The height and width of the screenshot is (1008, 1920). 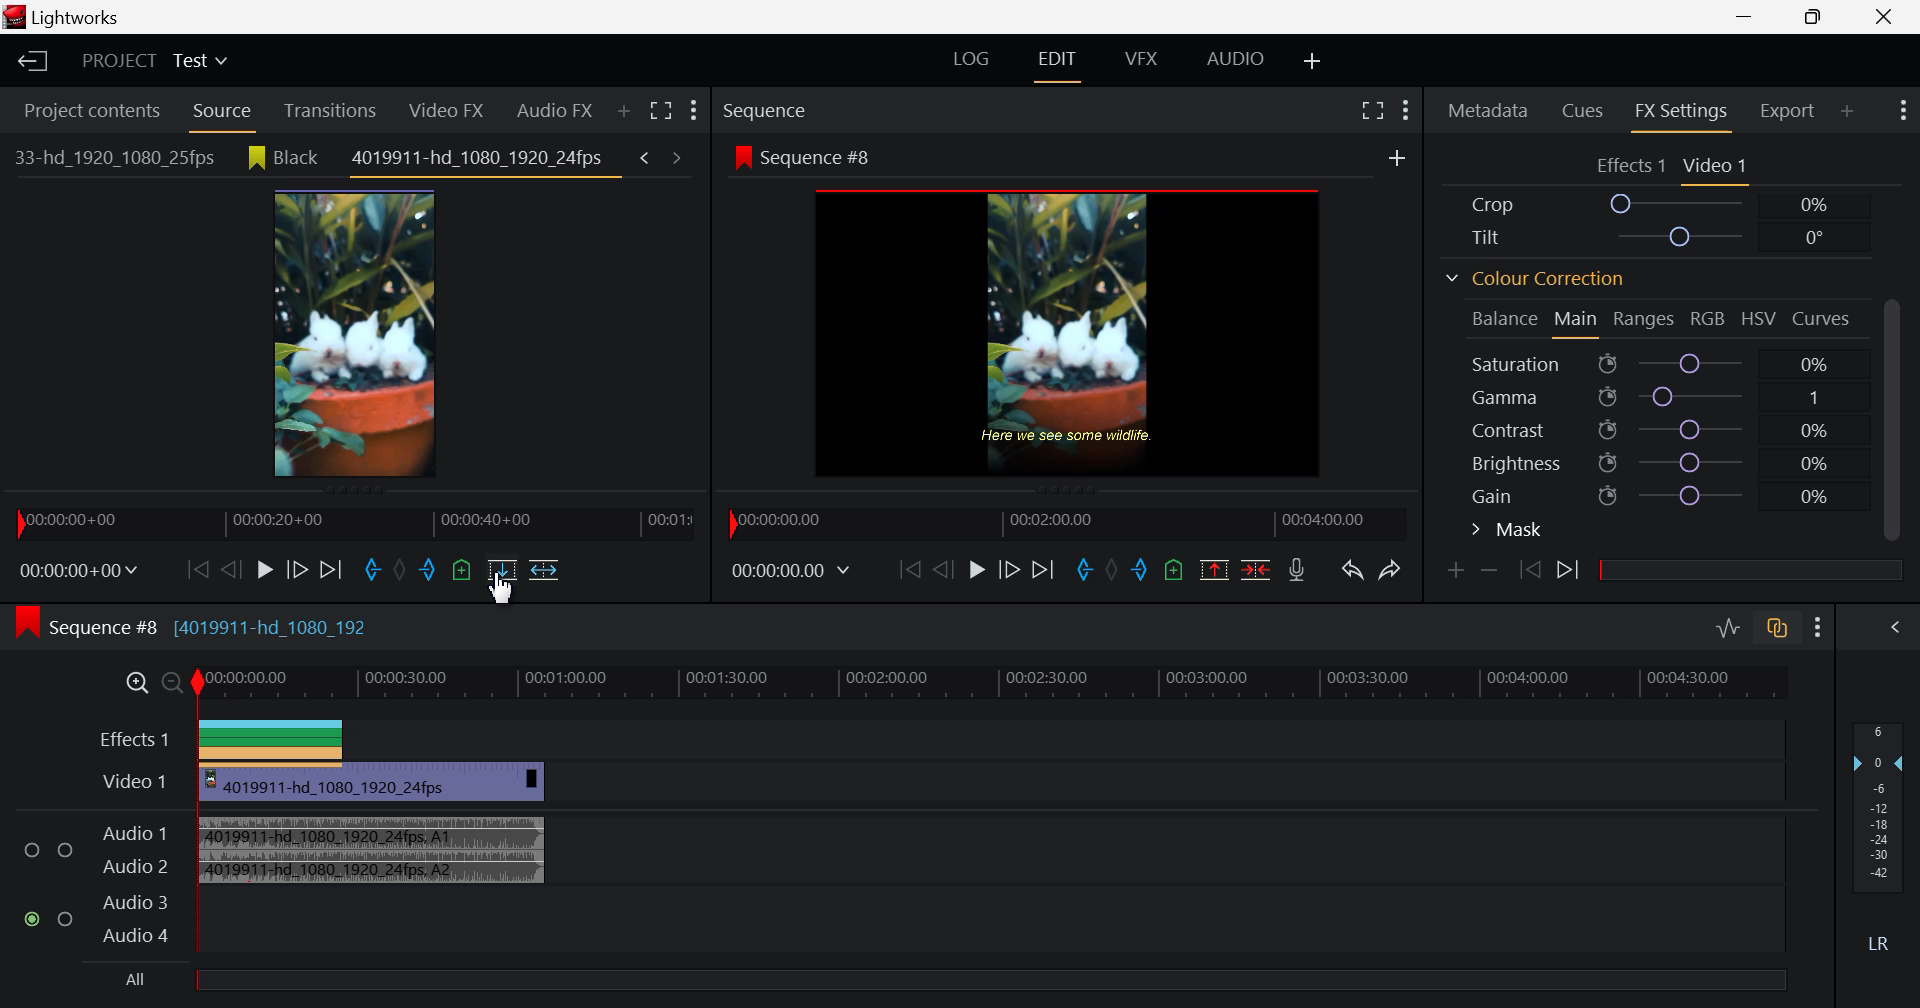 What do you see at coordinates (1487, 109) in the screenshot?
I see `Metadata` at bounding box center [1487, 109].